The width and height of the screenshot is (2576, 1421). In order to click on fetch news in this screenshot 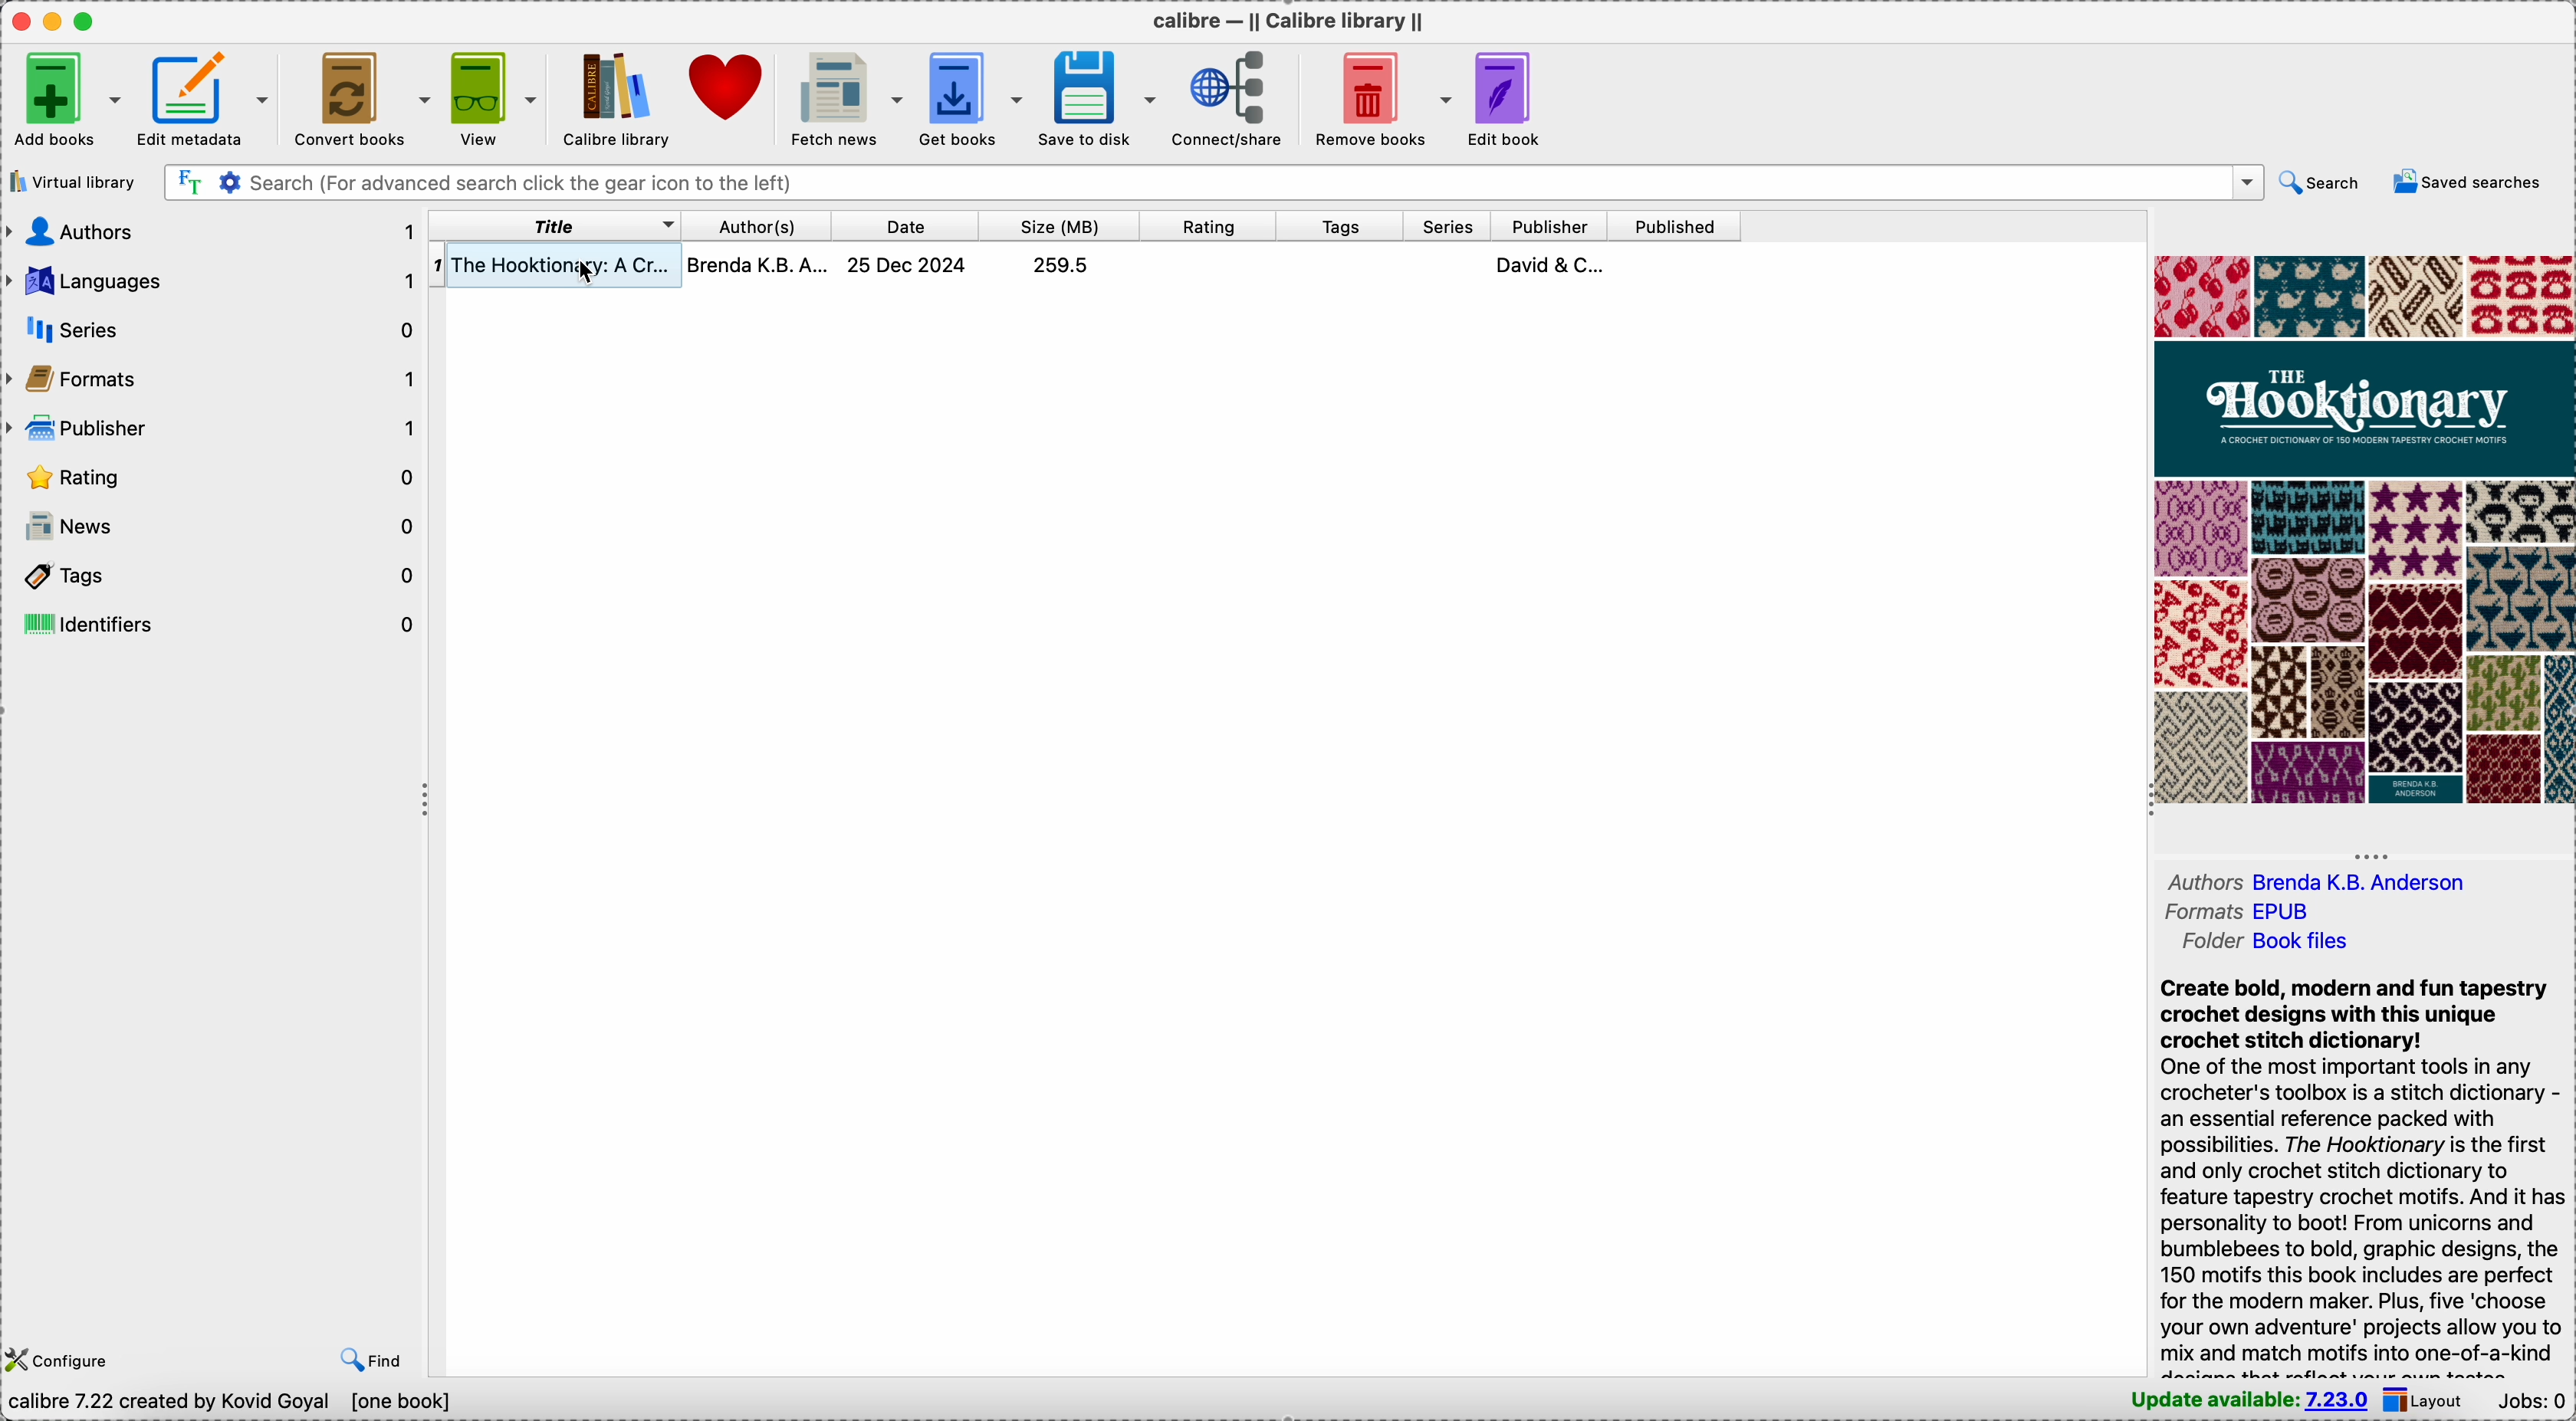, I will do `click(842, 98)`.